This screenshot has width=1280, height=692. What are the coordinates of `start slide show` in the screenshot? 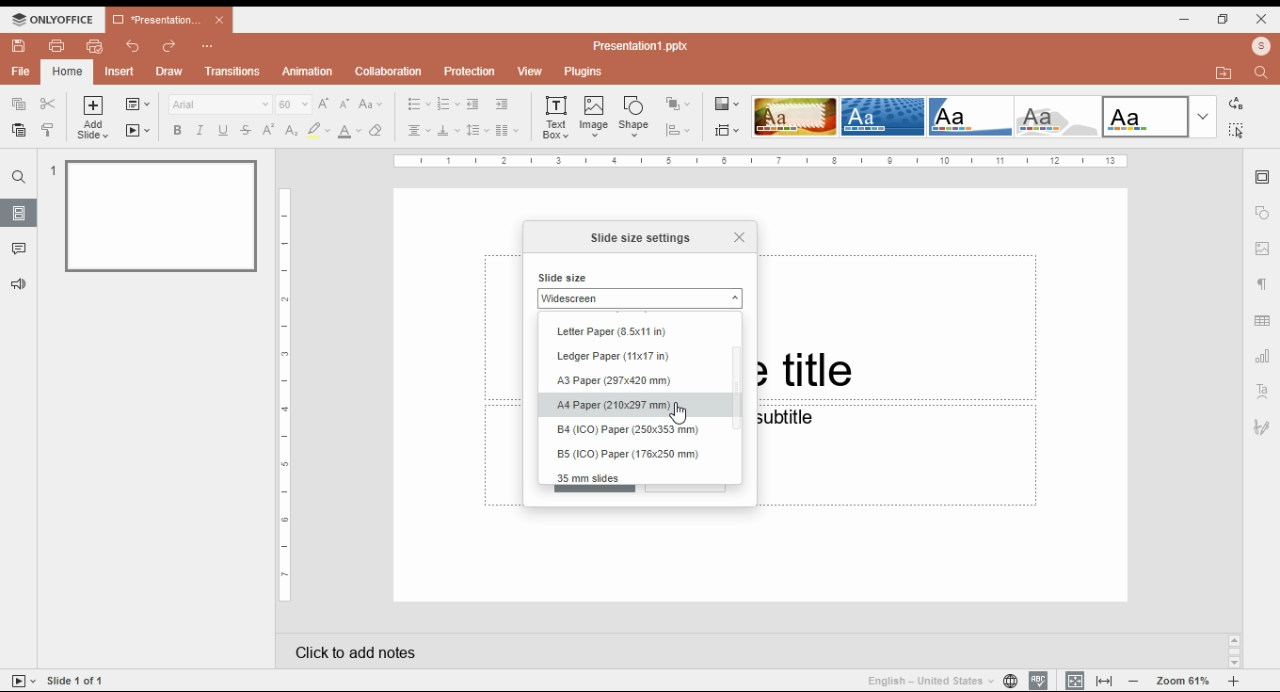 It's located at (24, 681).